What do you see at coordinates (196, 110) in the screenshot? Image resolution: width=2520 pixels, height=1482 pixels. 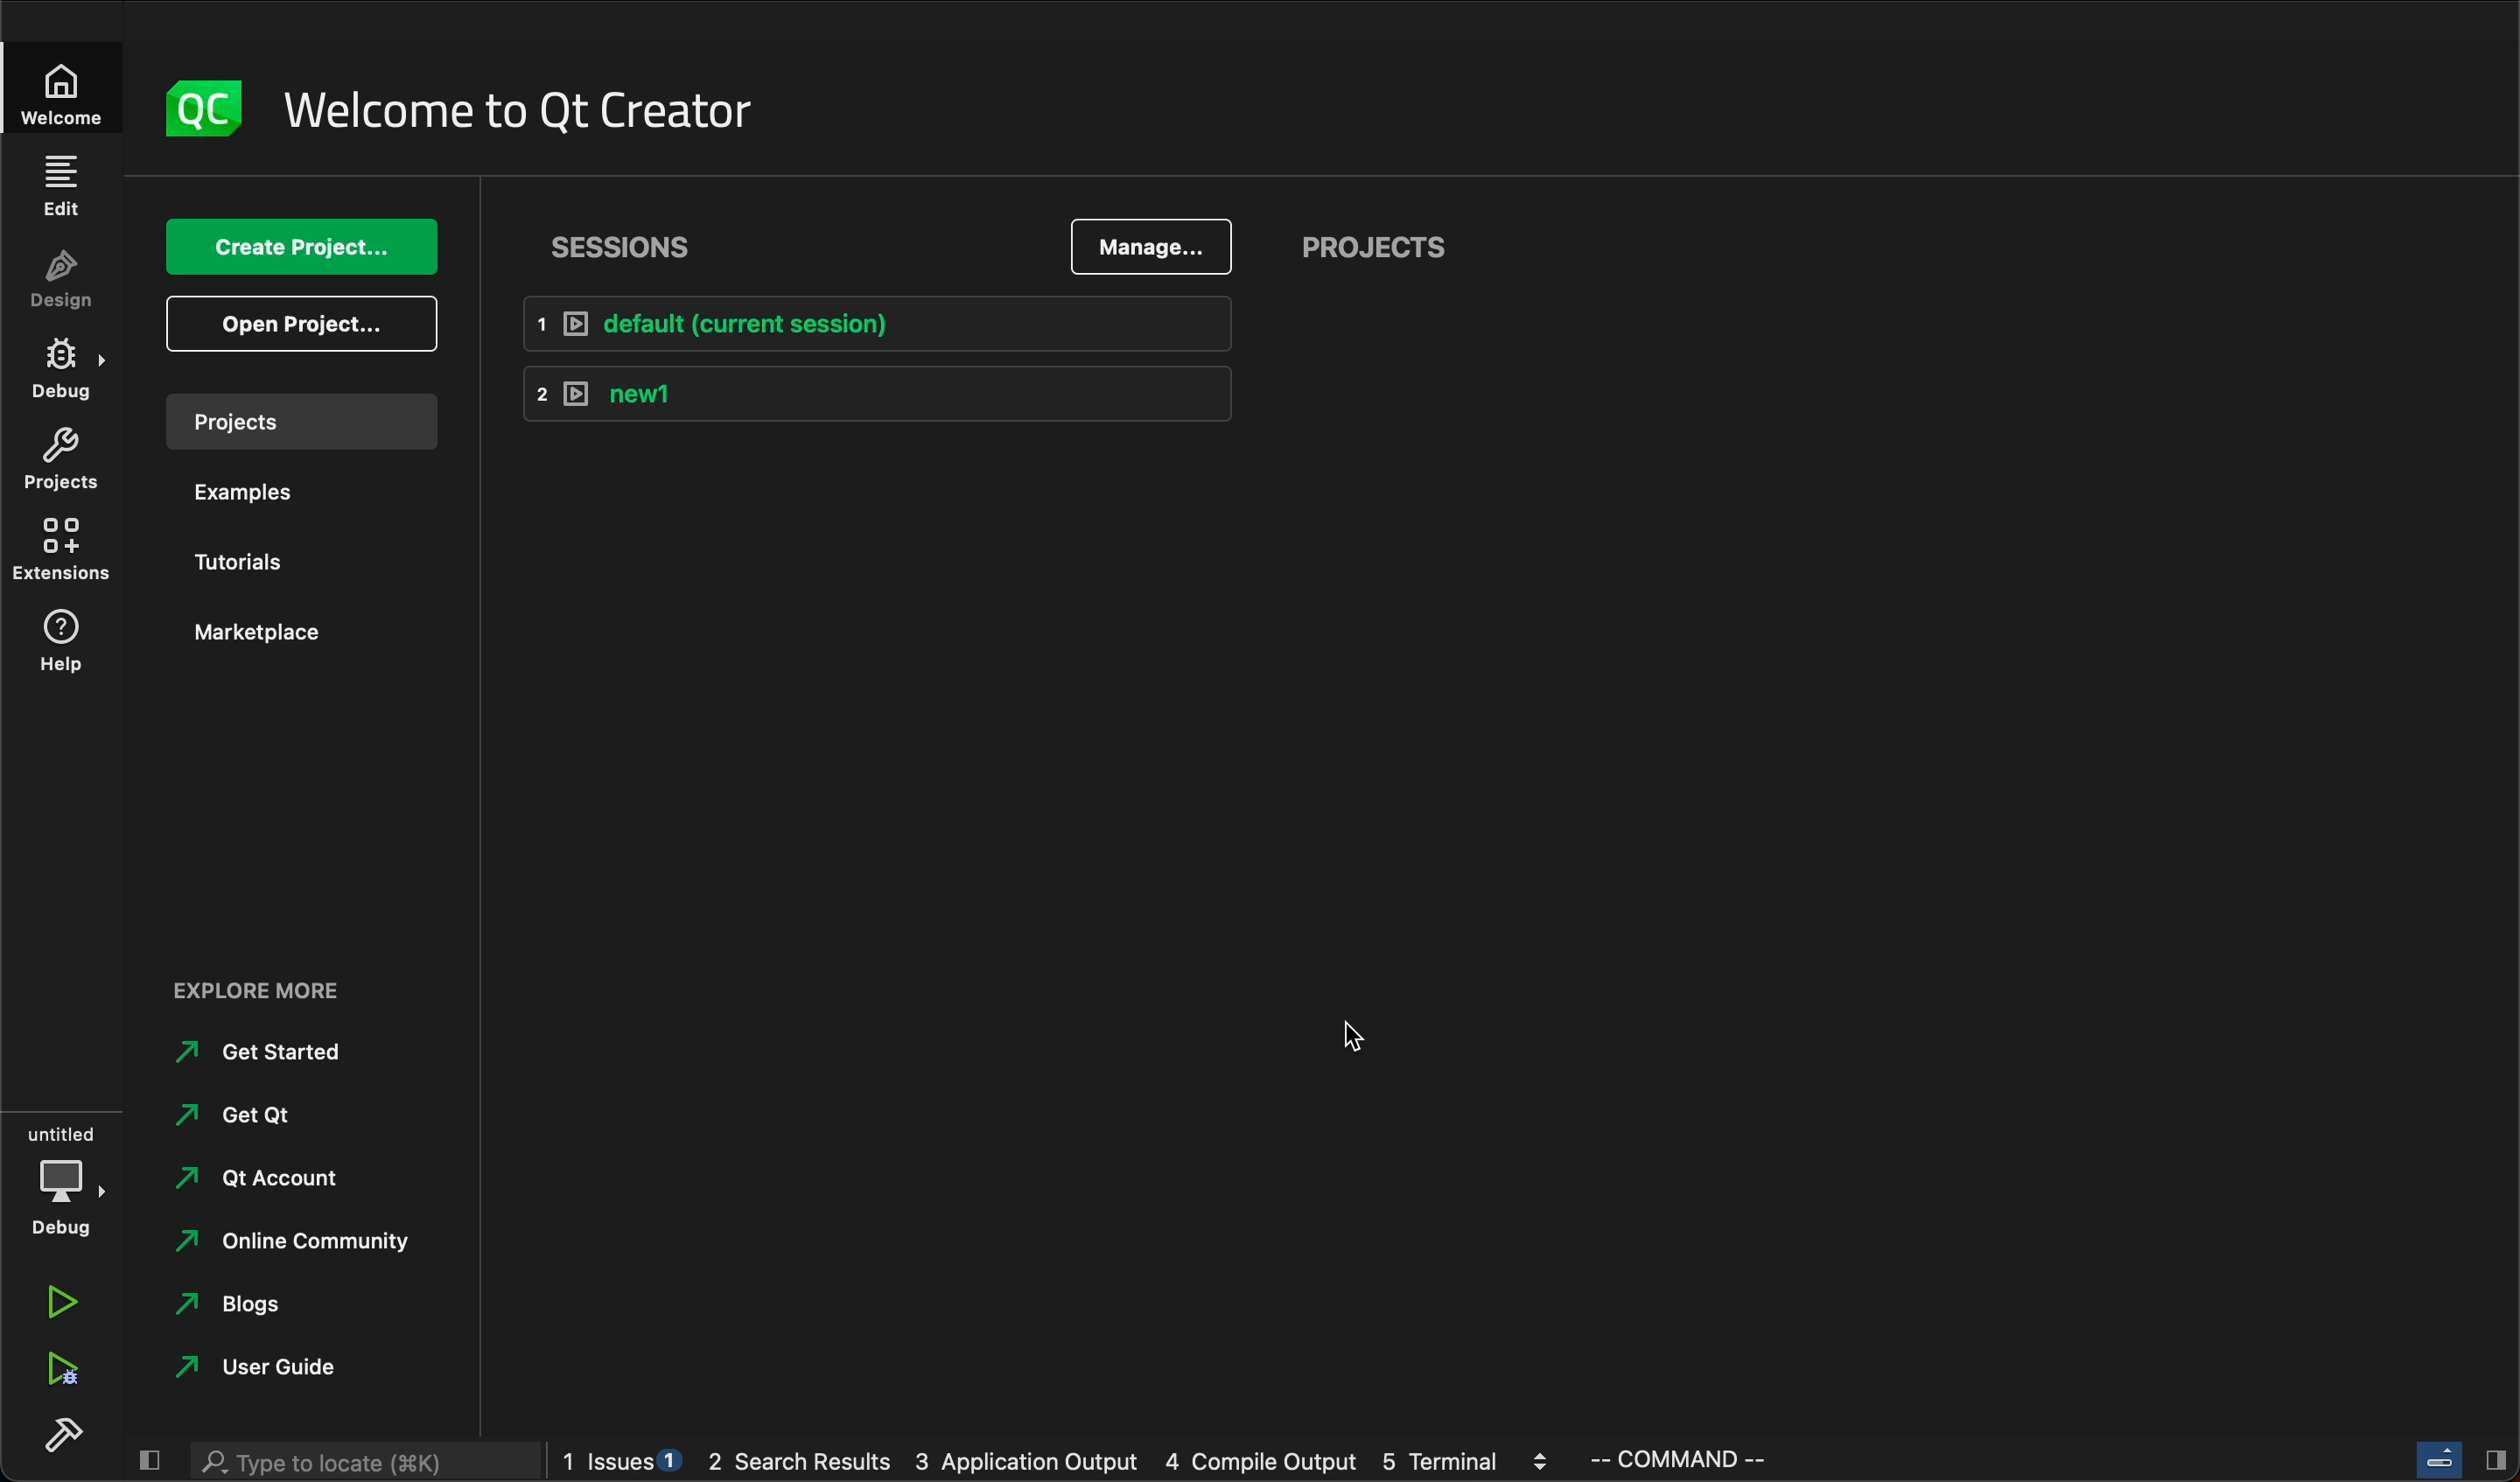 I see `logo` at bounding box center [196, 110].